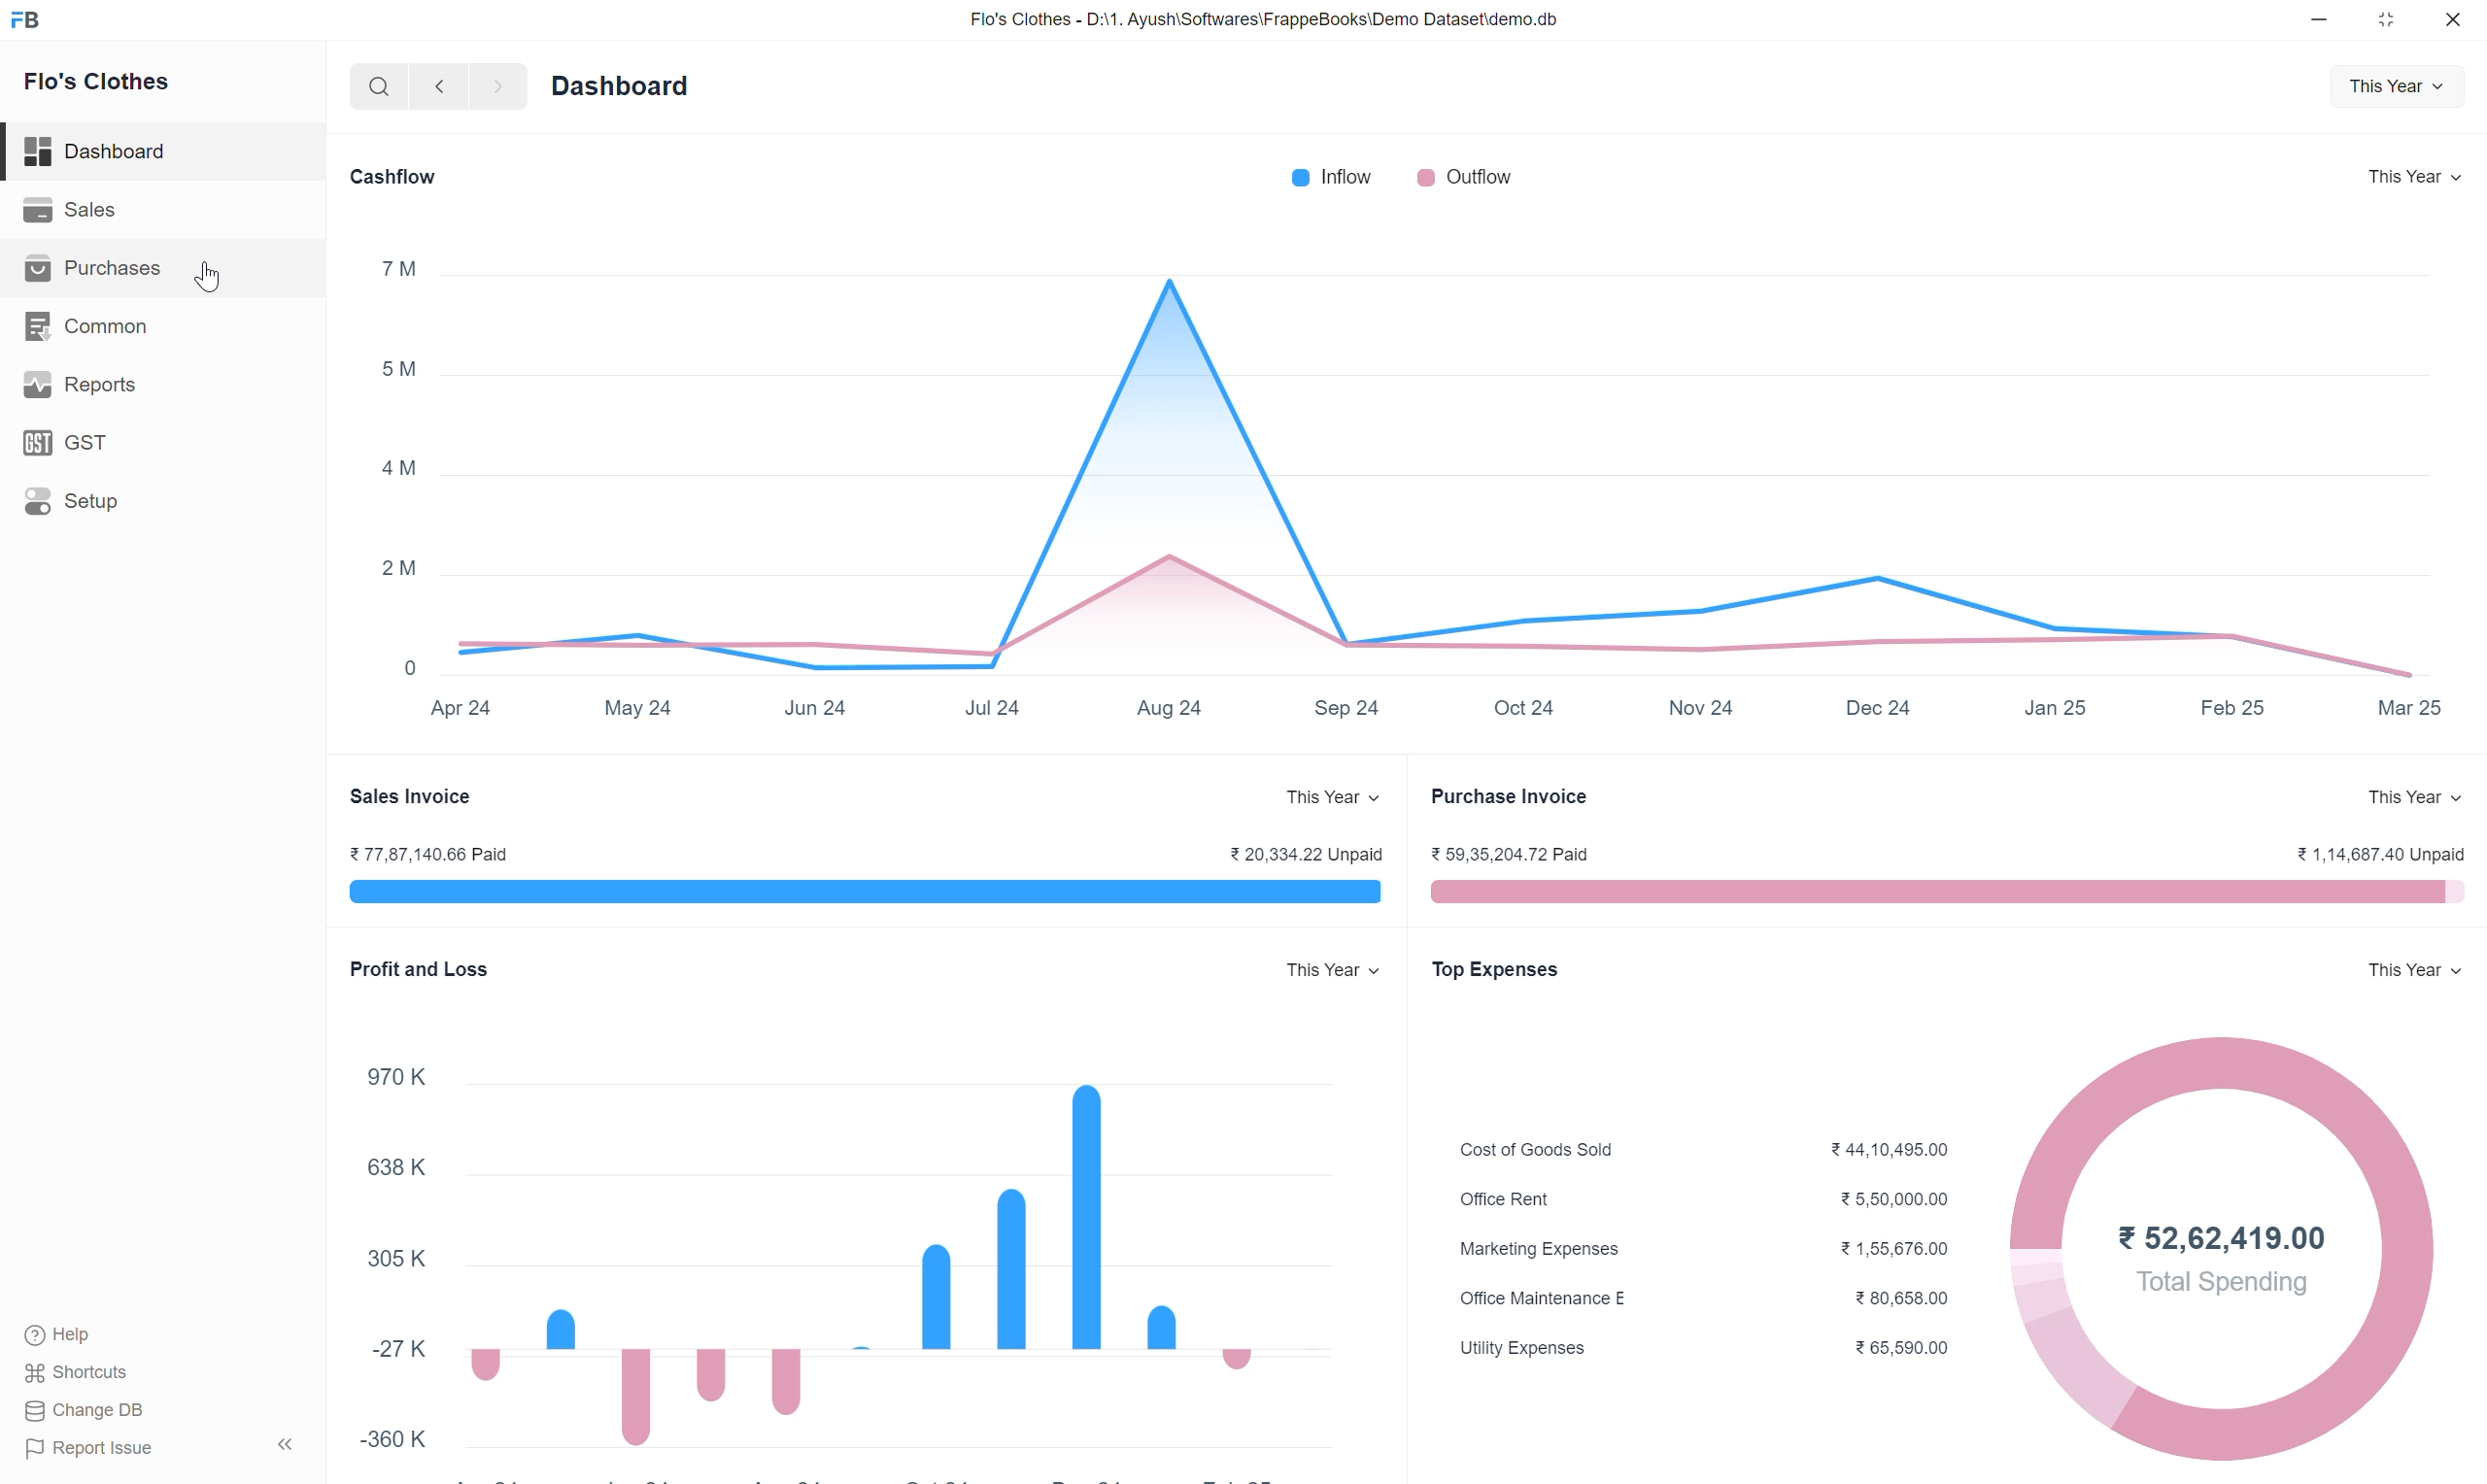 Image resolution: width=2487 pixels, height=1484 pixels. What do you see at coordinates (25, 19) in the screenshot?
I see `Frappe Books logo` at bounding box center [25, 19].